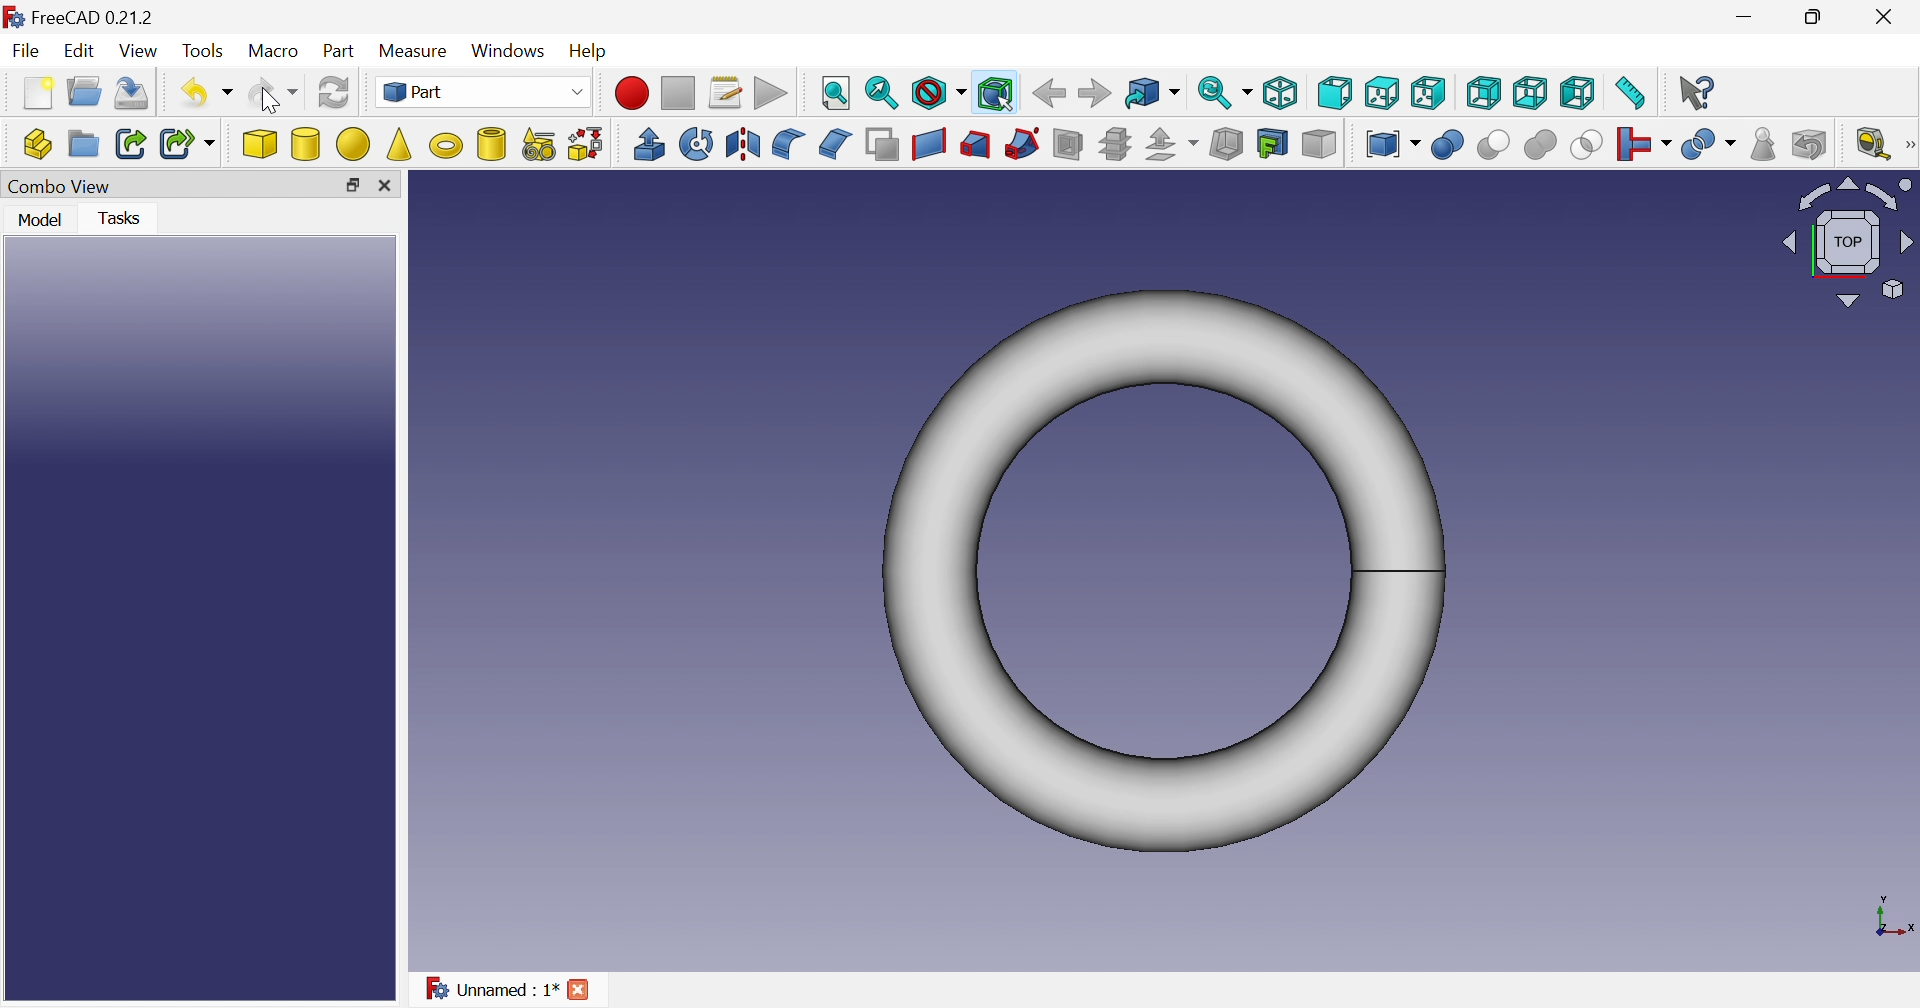 This screenshot has height=1008, width=1920. I want to click on Macro recording..., so click(633, 94).